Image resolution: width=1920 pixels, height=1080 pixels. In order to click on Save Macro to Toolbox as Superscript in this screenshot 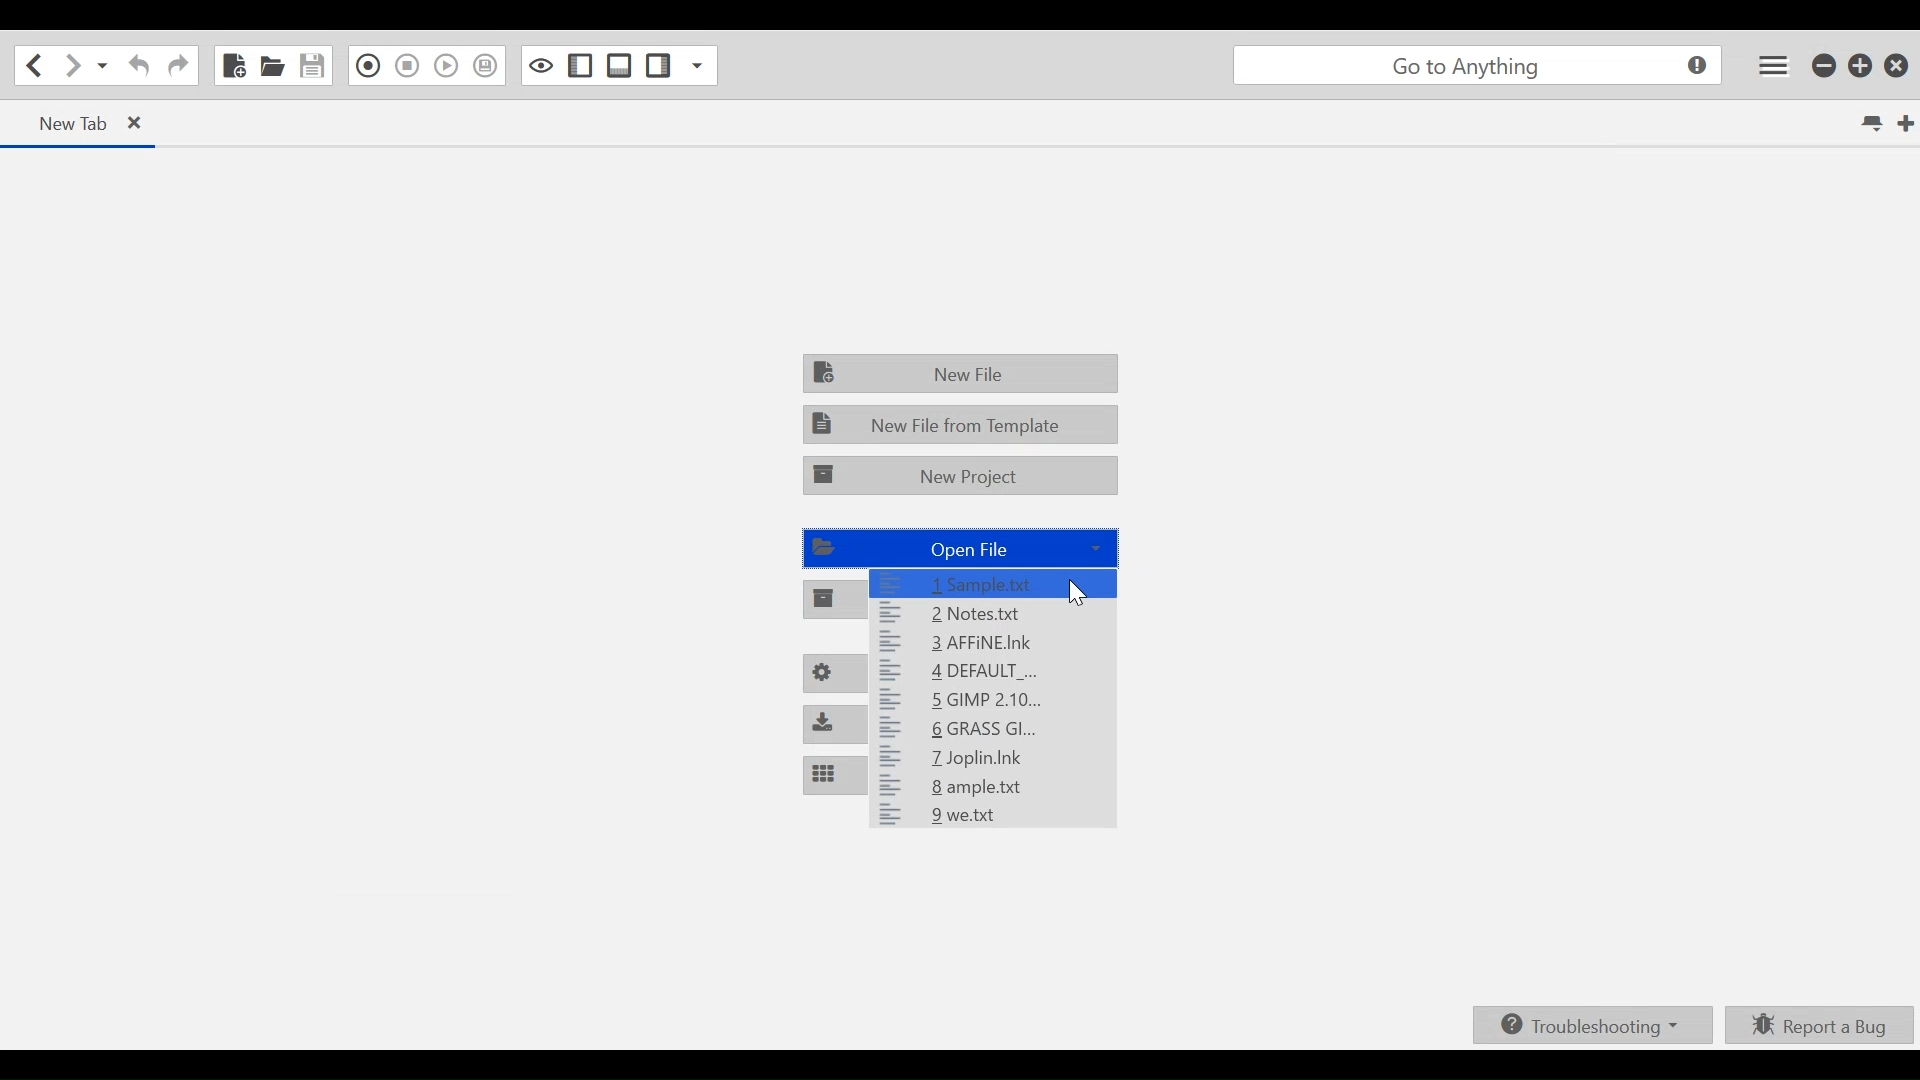, I will do `click(487, 66)`.